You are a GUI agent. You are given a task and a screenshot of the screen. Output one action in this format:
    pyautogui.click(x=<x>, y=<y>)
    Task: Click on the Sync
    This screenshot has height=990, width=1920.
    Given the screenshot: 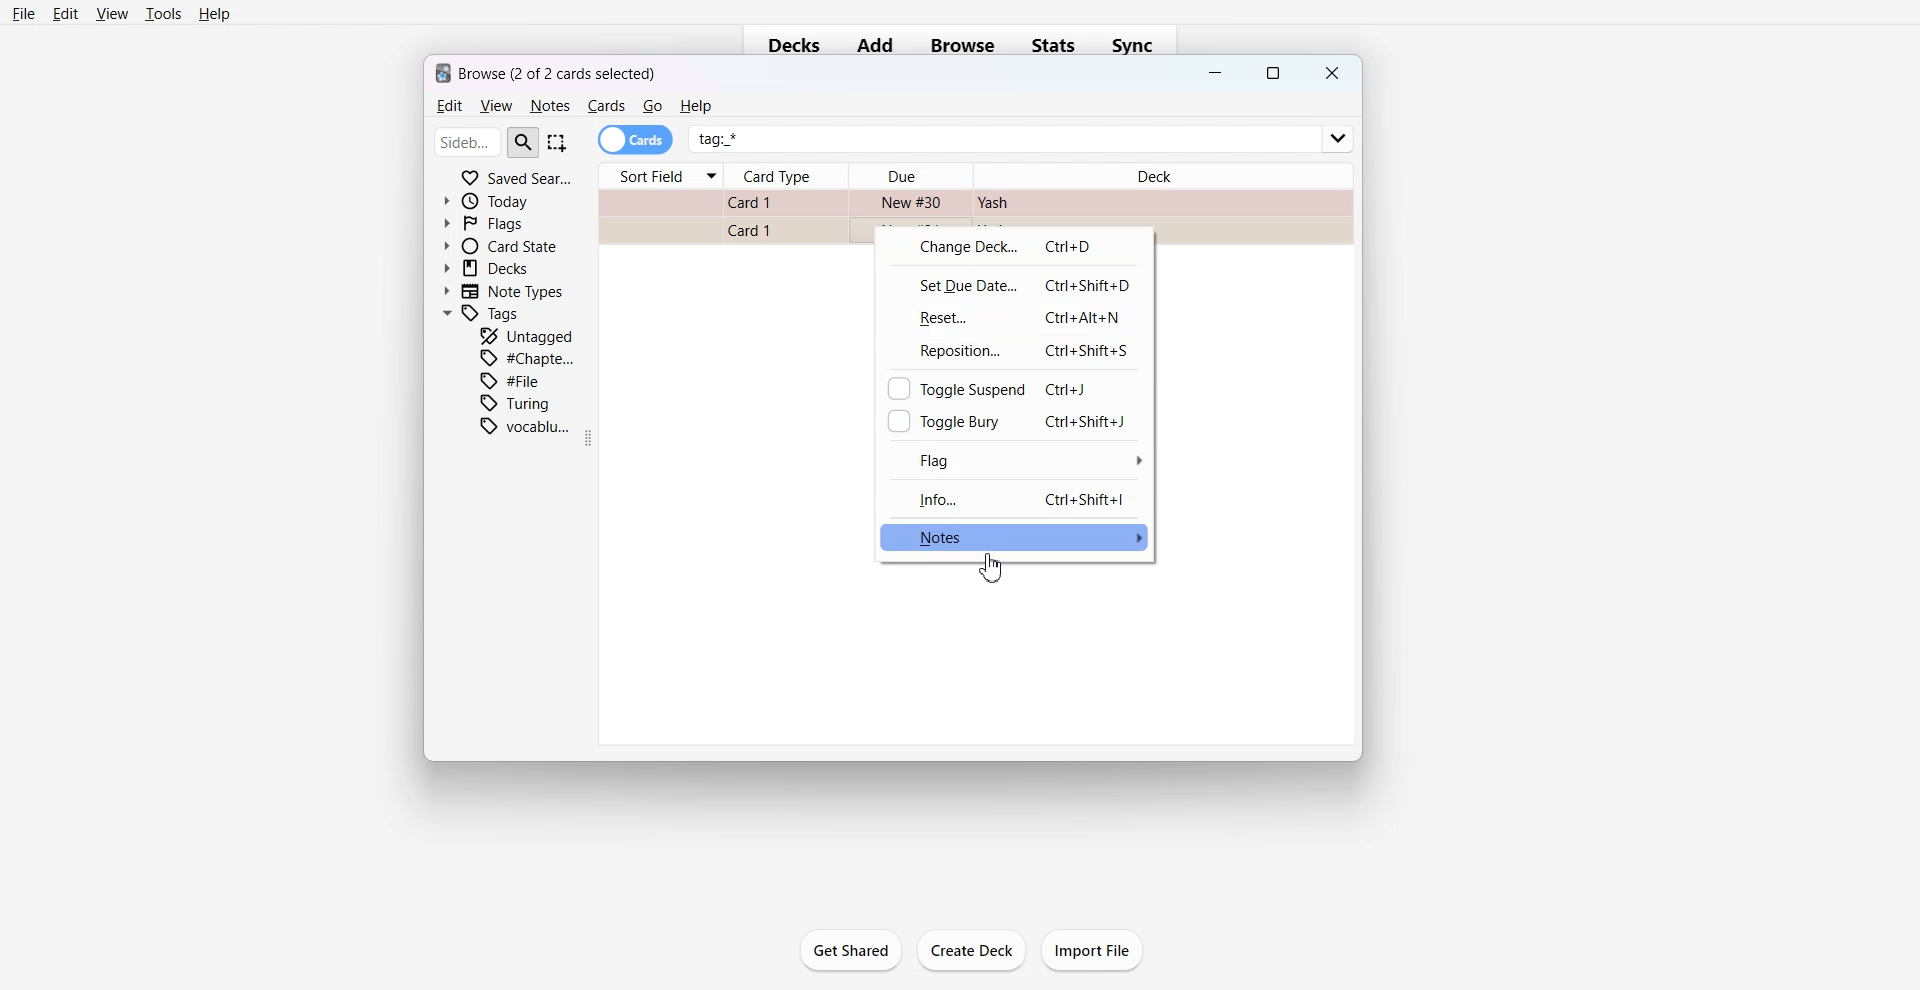 What is the action you would take?
    pyautogui.click(x=1139, y=45)
    